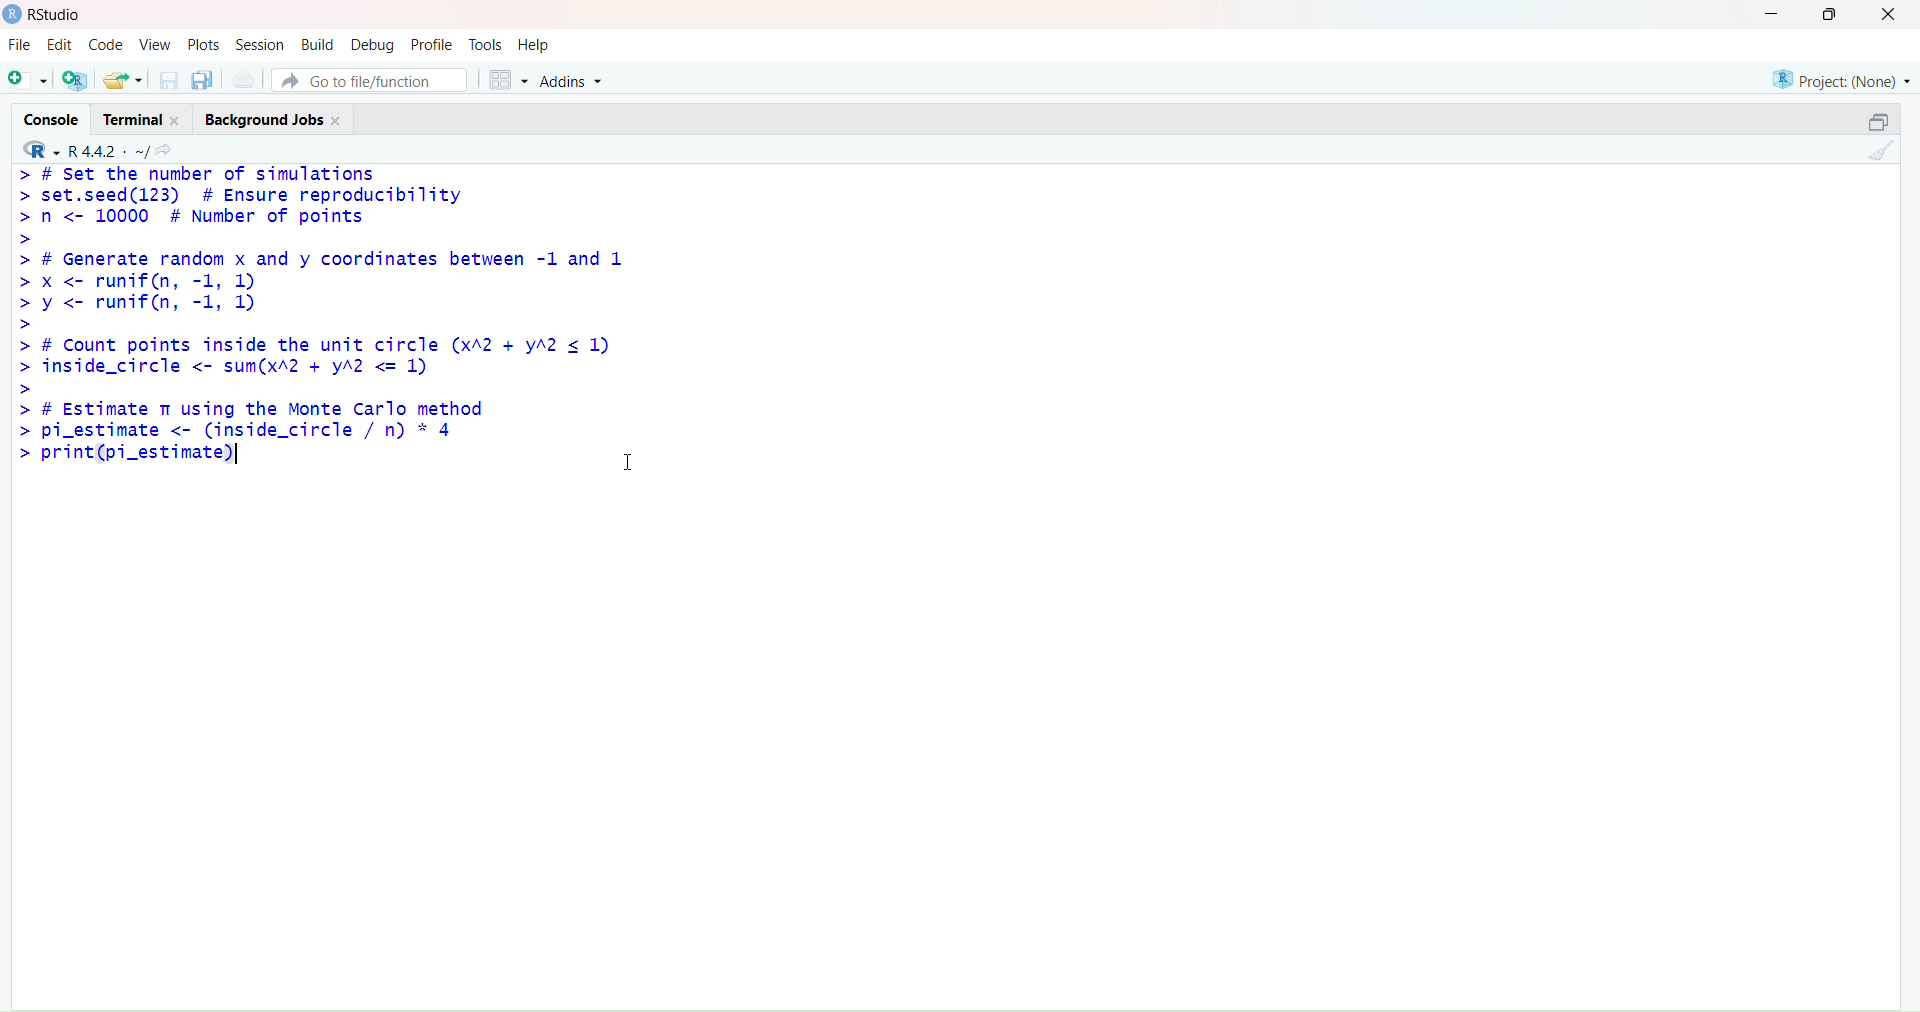 The height and width of the screenshot is (1012, 1920). I want to click on Addins, so click(574, 78).